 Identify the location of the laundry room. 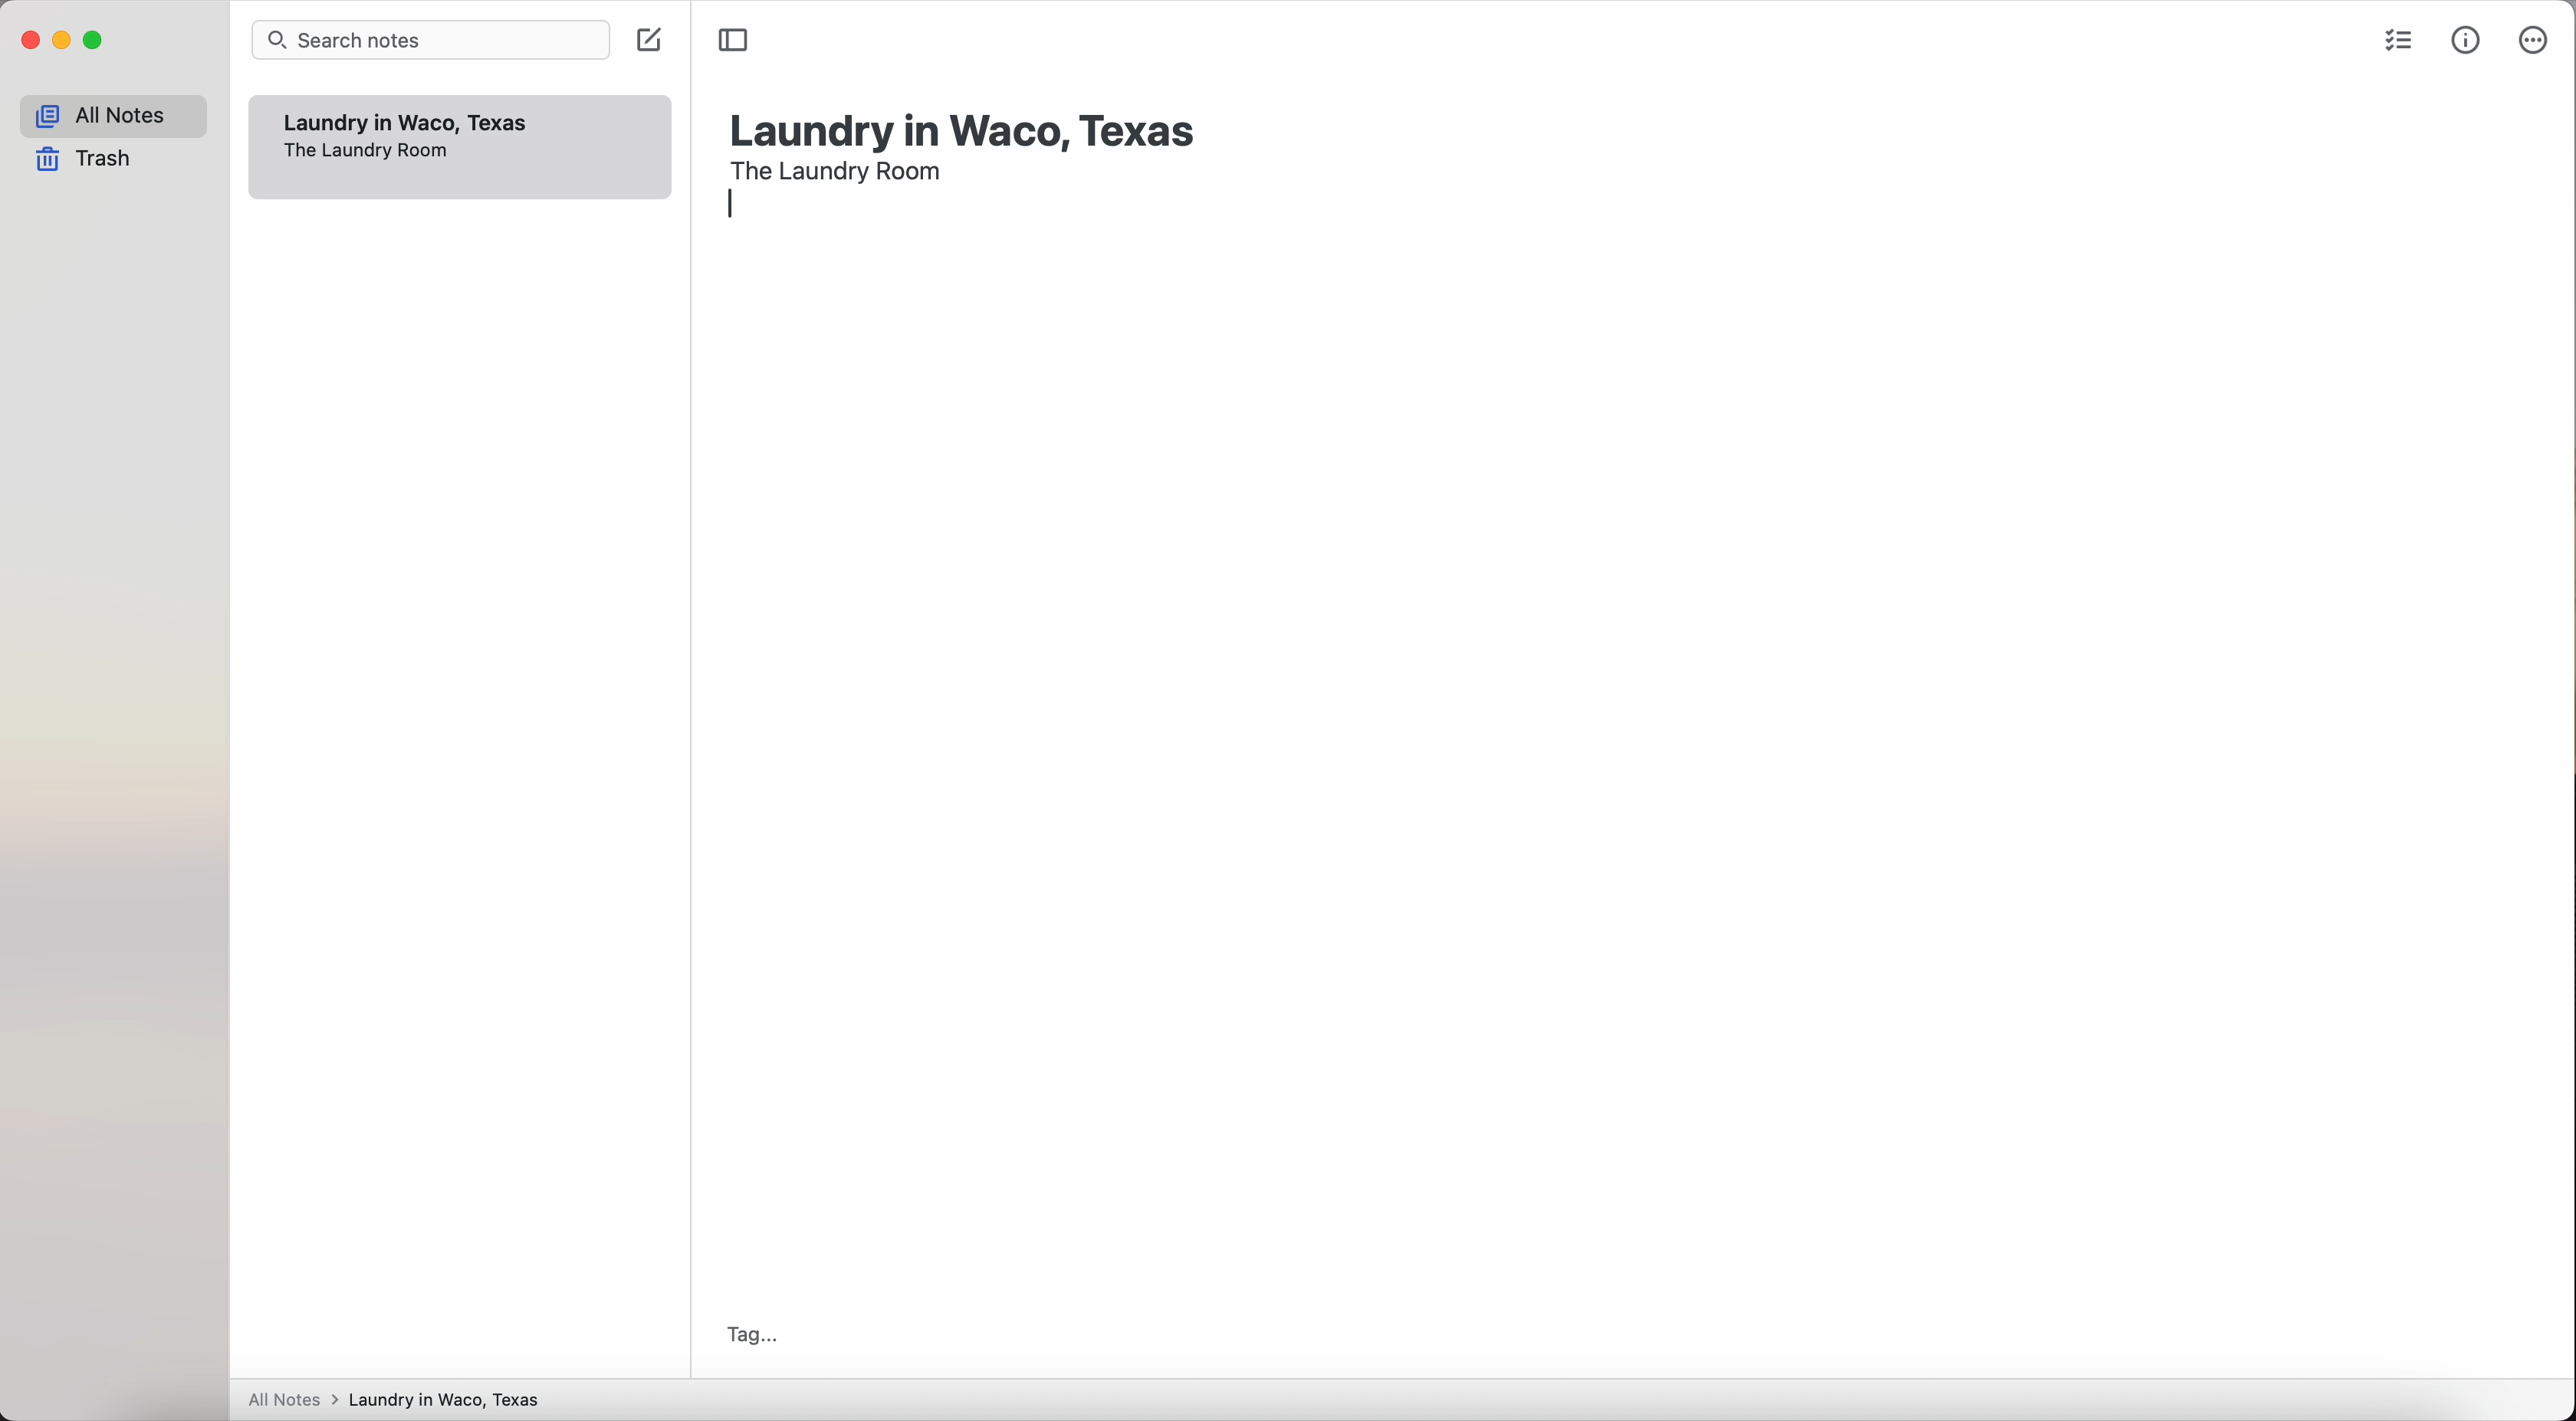
(839, 168).